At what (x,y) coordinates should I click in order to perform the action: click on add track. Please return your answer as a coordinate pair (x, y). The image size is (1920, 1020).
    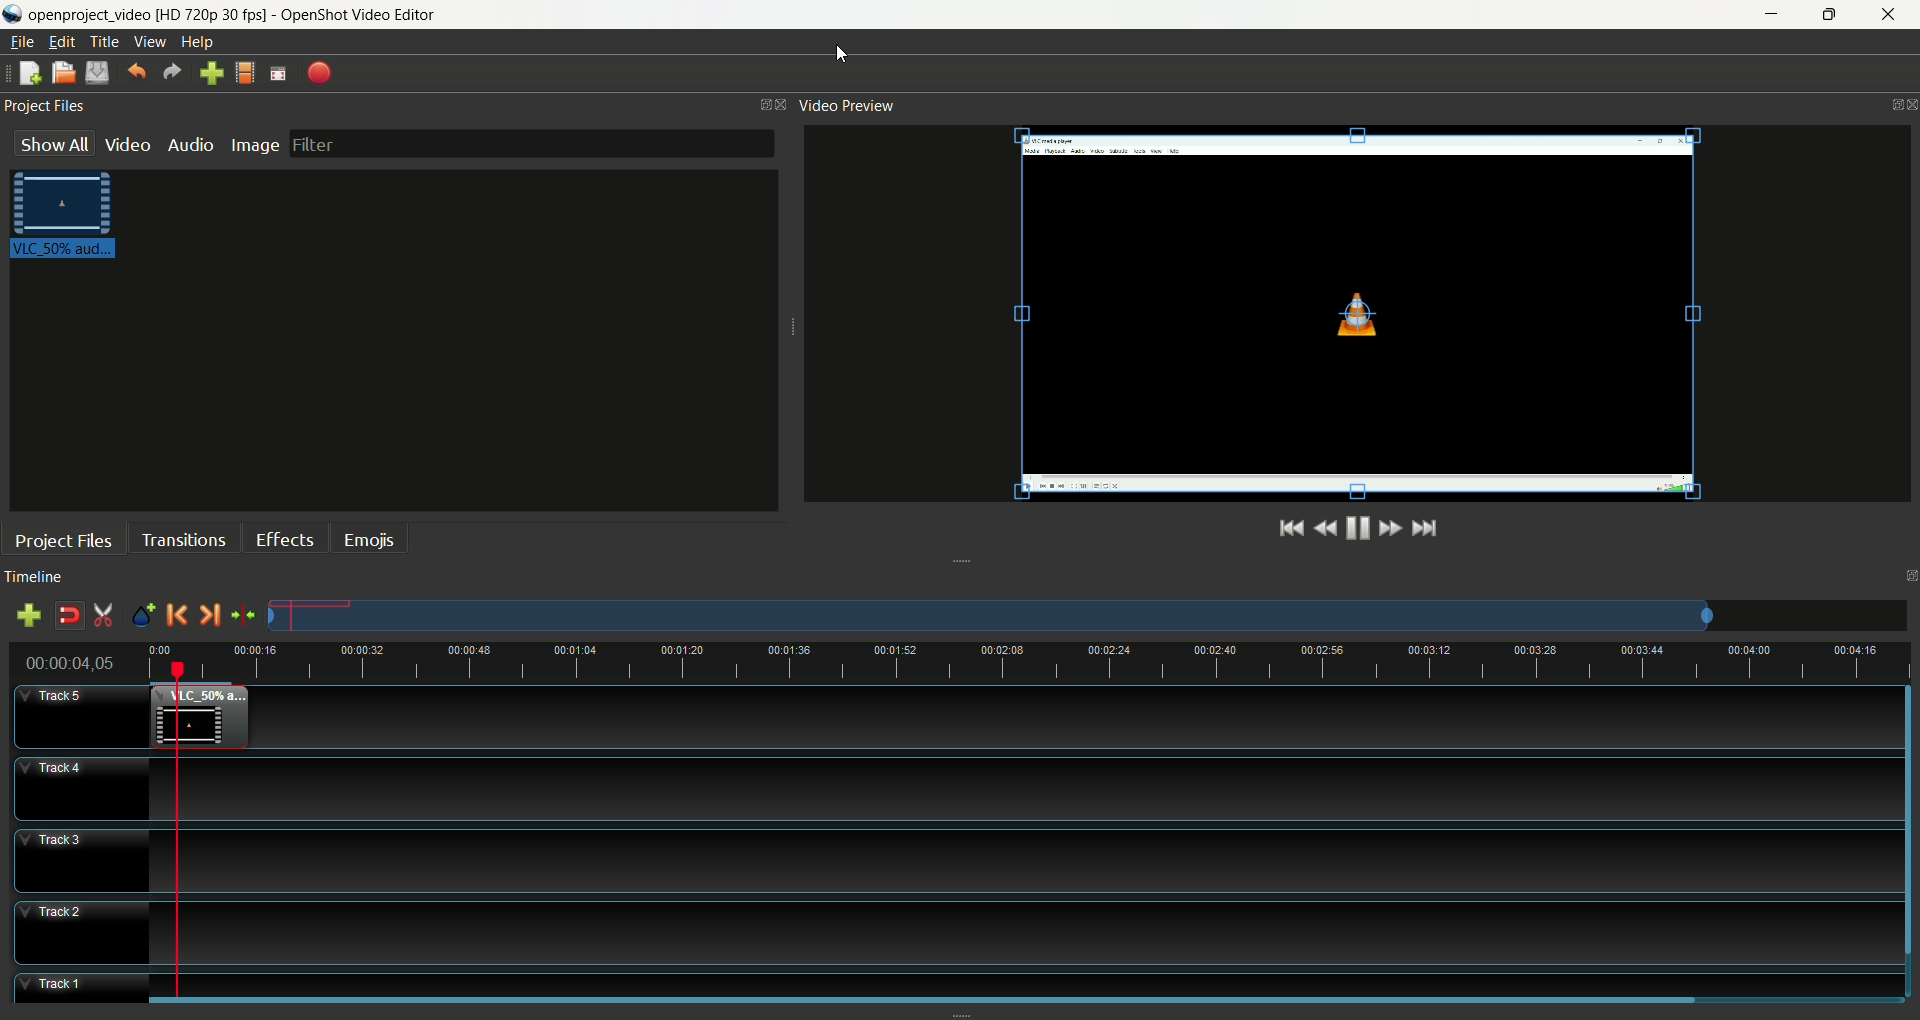
    Looking at the image, I should click on (33, 616).